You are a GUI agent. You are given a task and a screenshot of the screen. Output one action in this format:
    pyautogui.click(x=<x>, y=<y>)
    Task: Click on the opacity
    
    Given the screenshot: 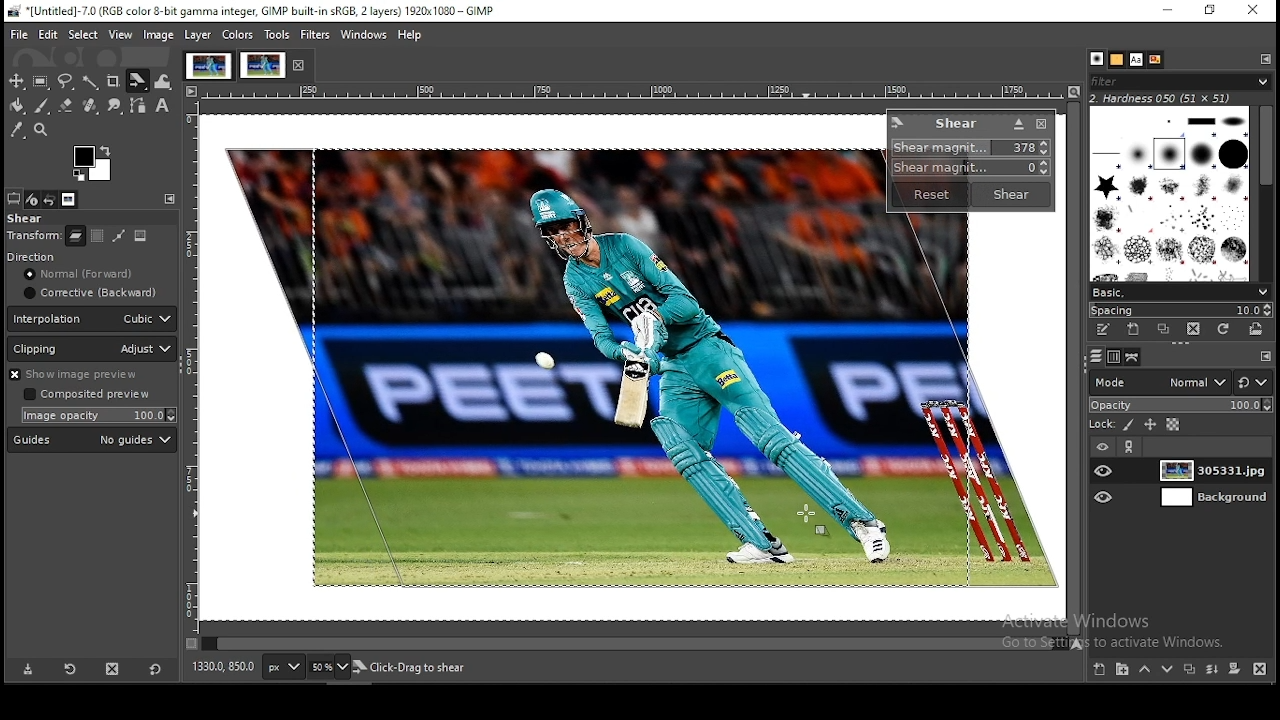 What is the action you would take?
    pyautogui.click(x=1181, y=405)
    